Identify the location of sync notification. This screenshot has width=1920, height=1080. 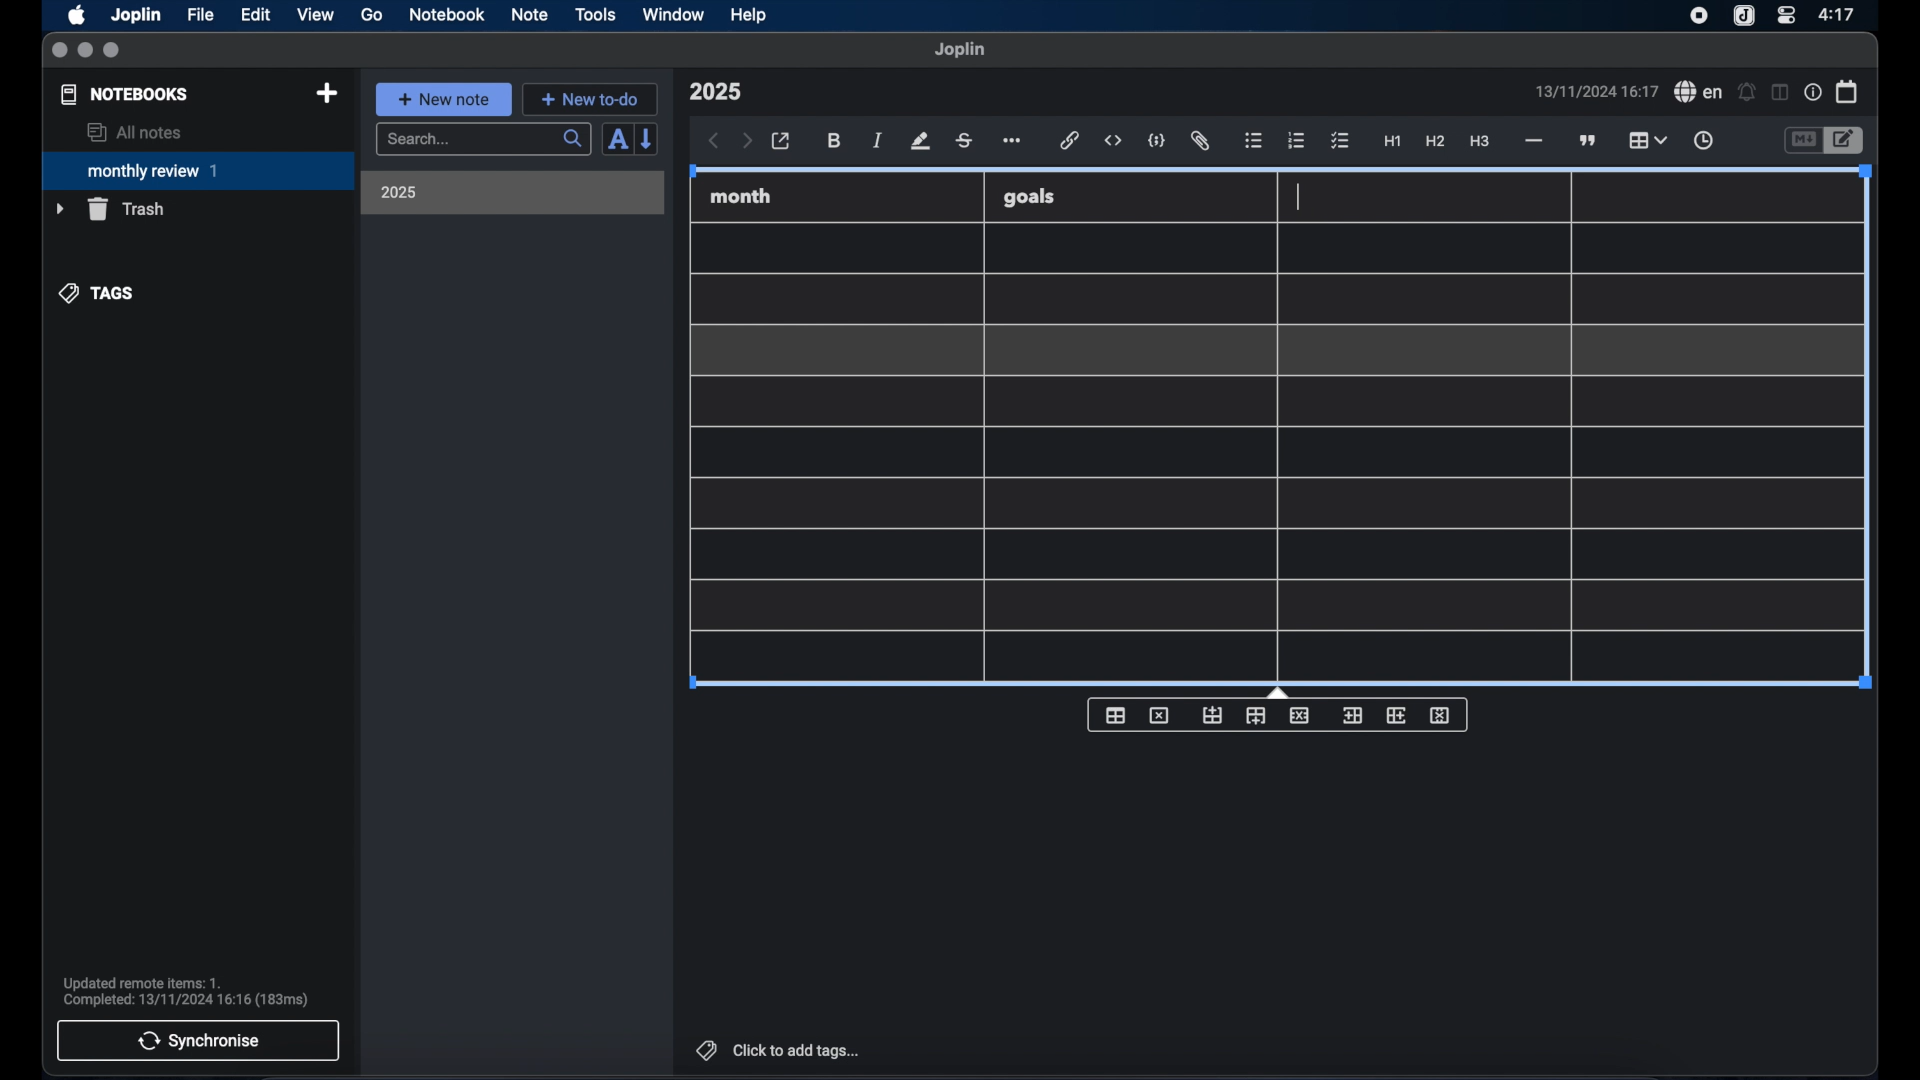
(186, 992).